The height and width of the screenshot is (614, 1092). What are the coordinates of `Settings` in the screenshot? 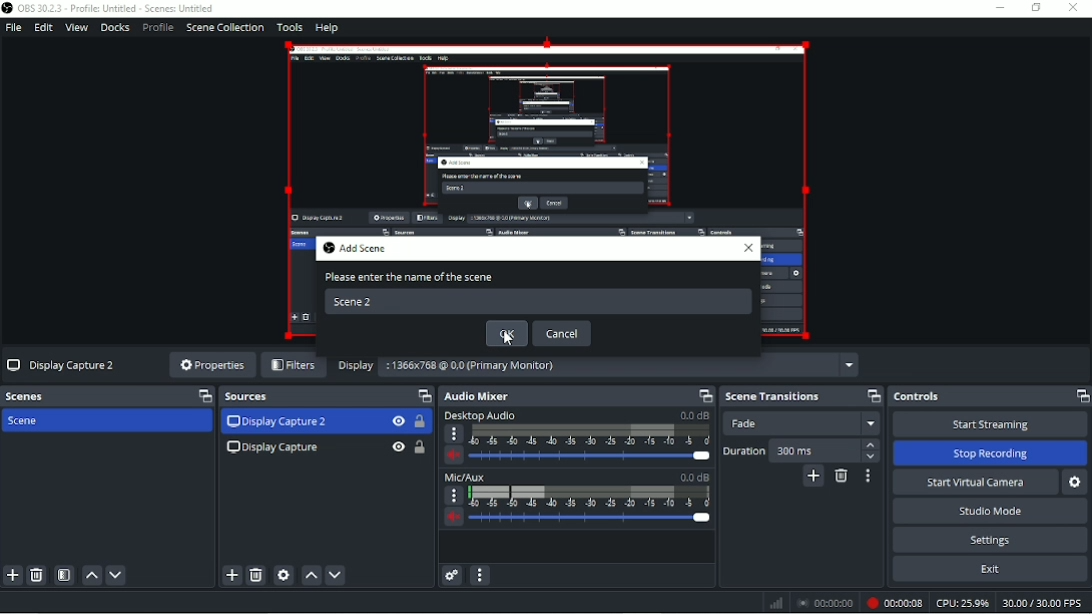 It's located at (994, 541).